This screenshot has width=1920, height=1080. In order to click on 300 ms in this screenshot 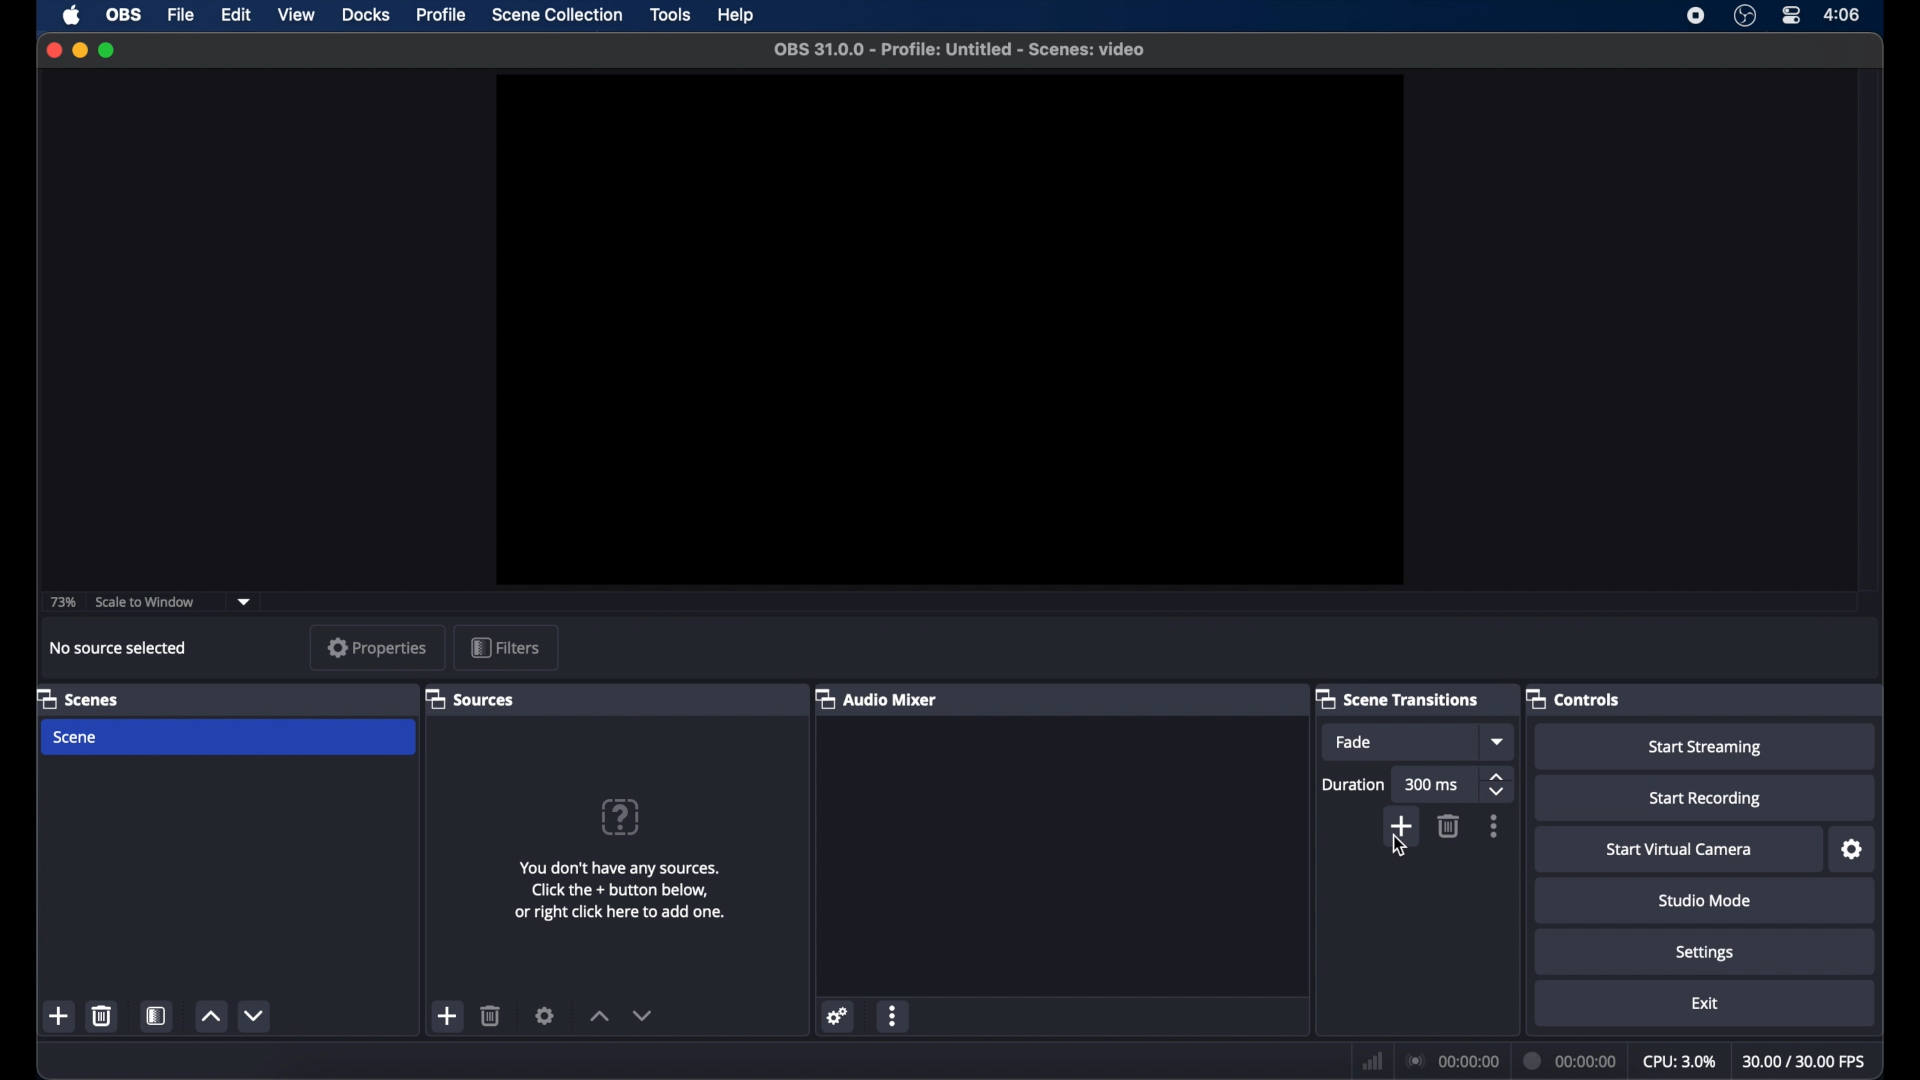, I will do `click(1432, 786)`.